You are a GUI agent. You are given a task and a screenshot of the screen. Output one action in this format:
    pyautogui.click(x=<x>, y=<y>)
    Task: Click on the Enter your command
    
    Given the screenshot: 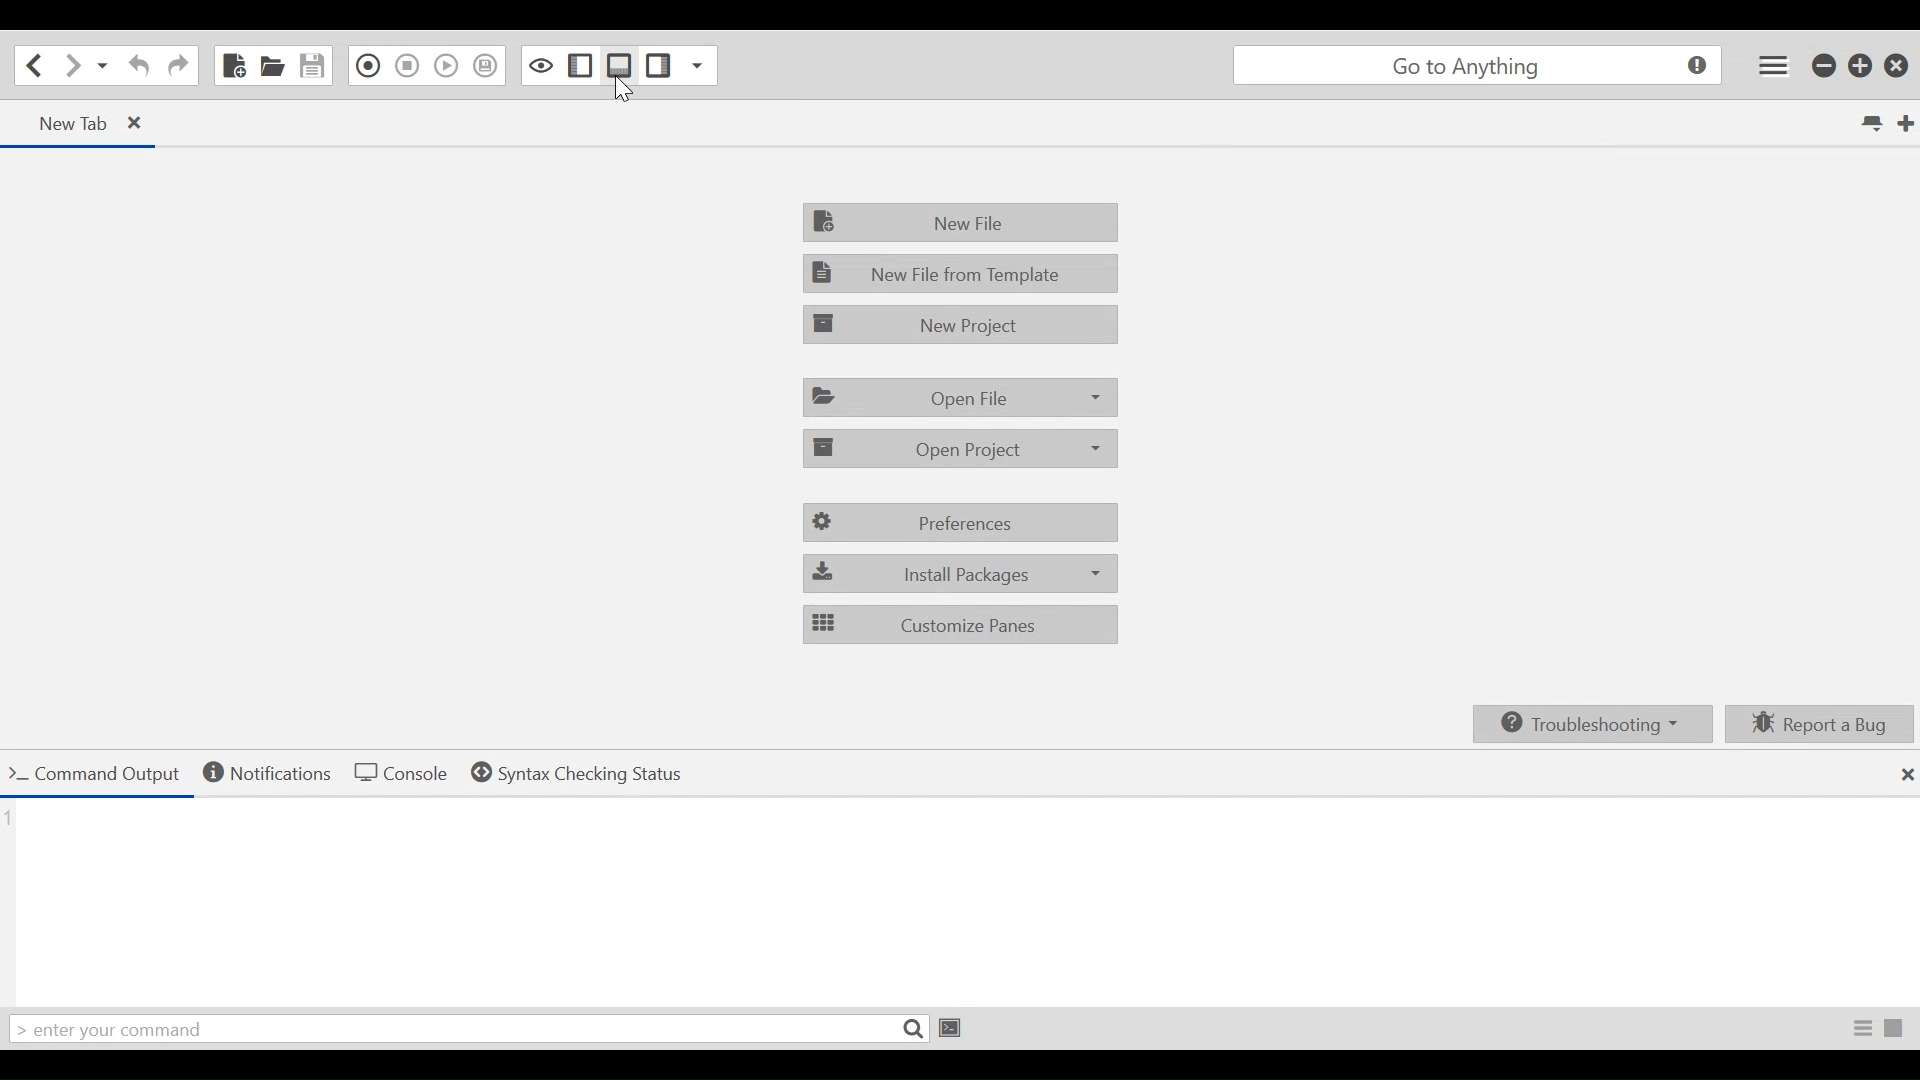 What is the action you would take?
    pyautogui.click(x=466, y=1029)
    